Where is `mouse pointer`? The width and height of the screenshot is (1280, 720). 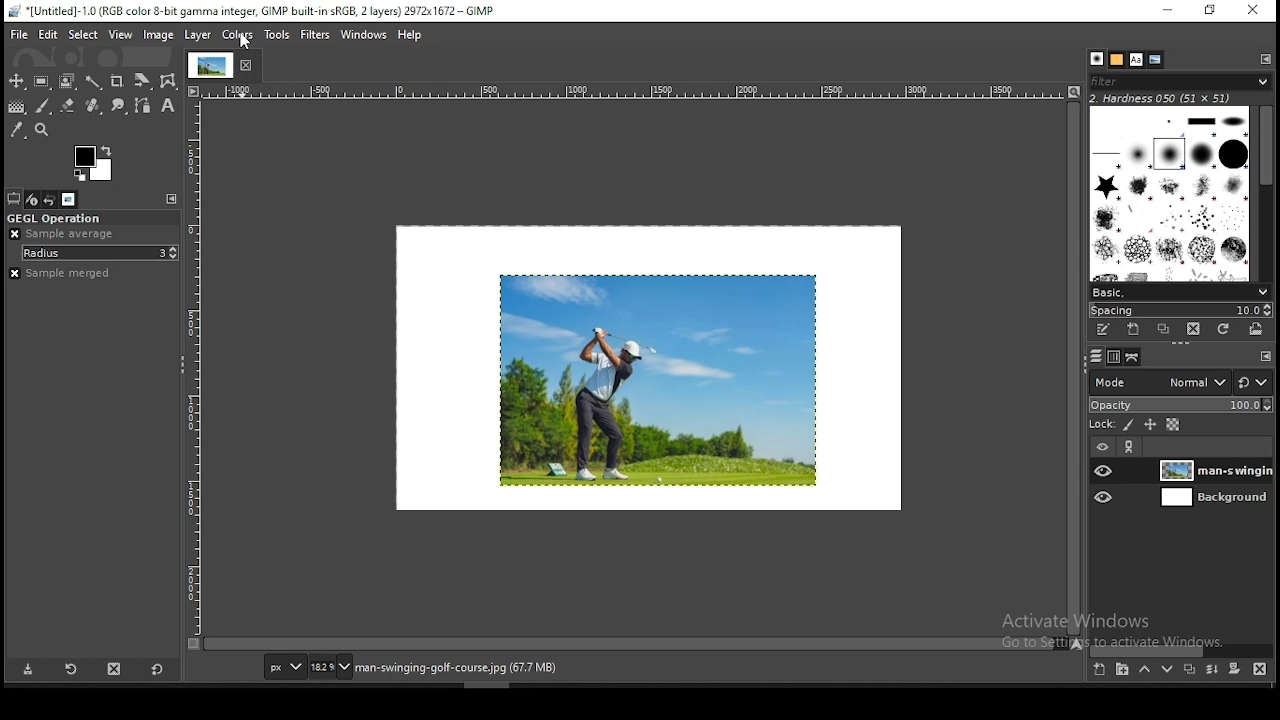
mouse pointer is located at coordinates (251, 43).